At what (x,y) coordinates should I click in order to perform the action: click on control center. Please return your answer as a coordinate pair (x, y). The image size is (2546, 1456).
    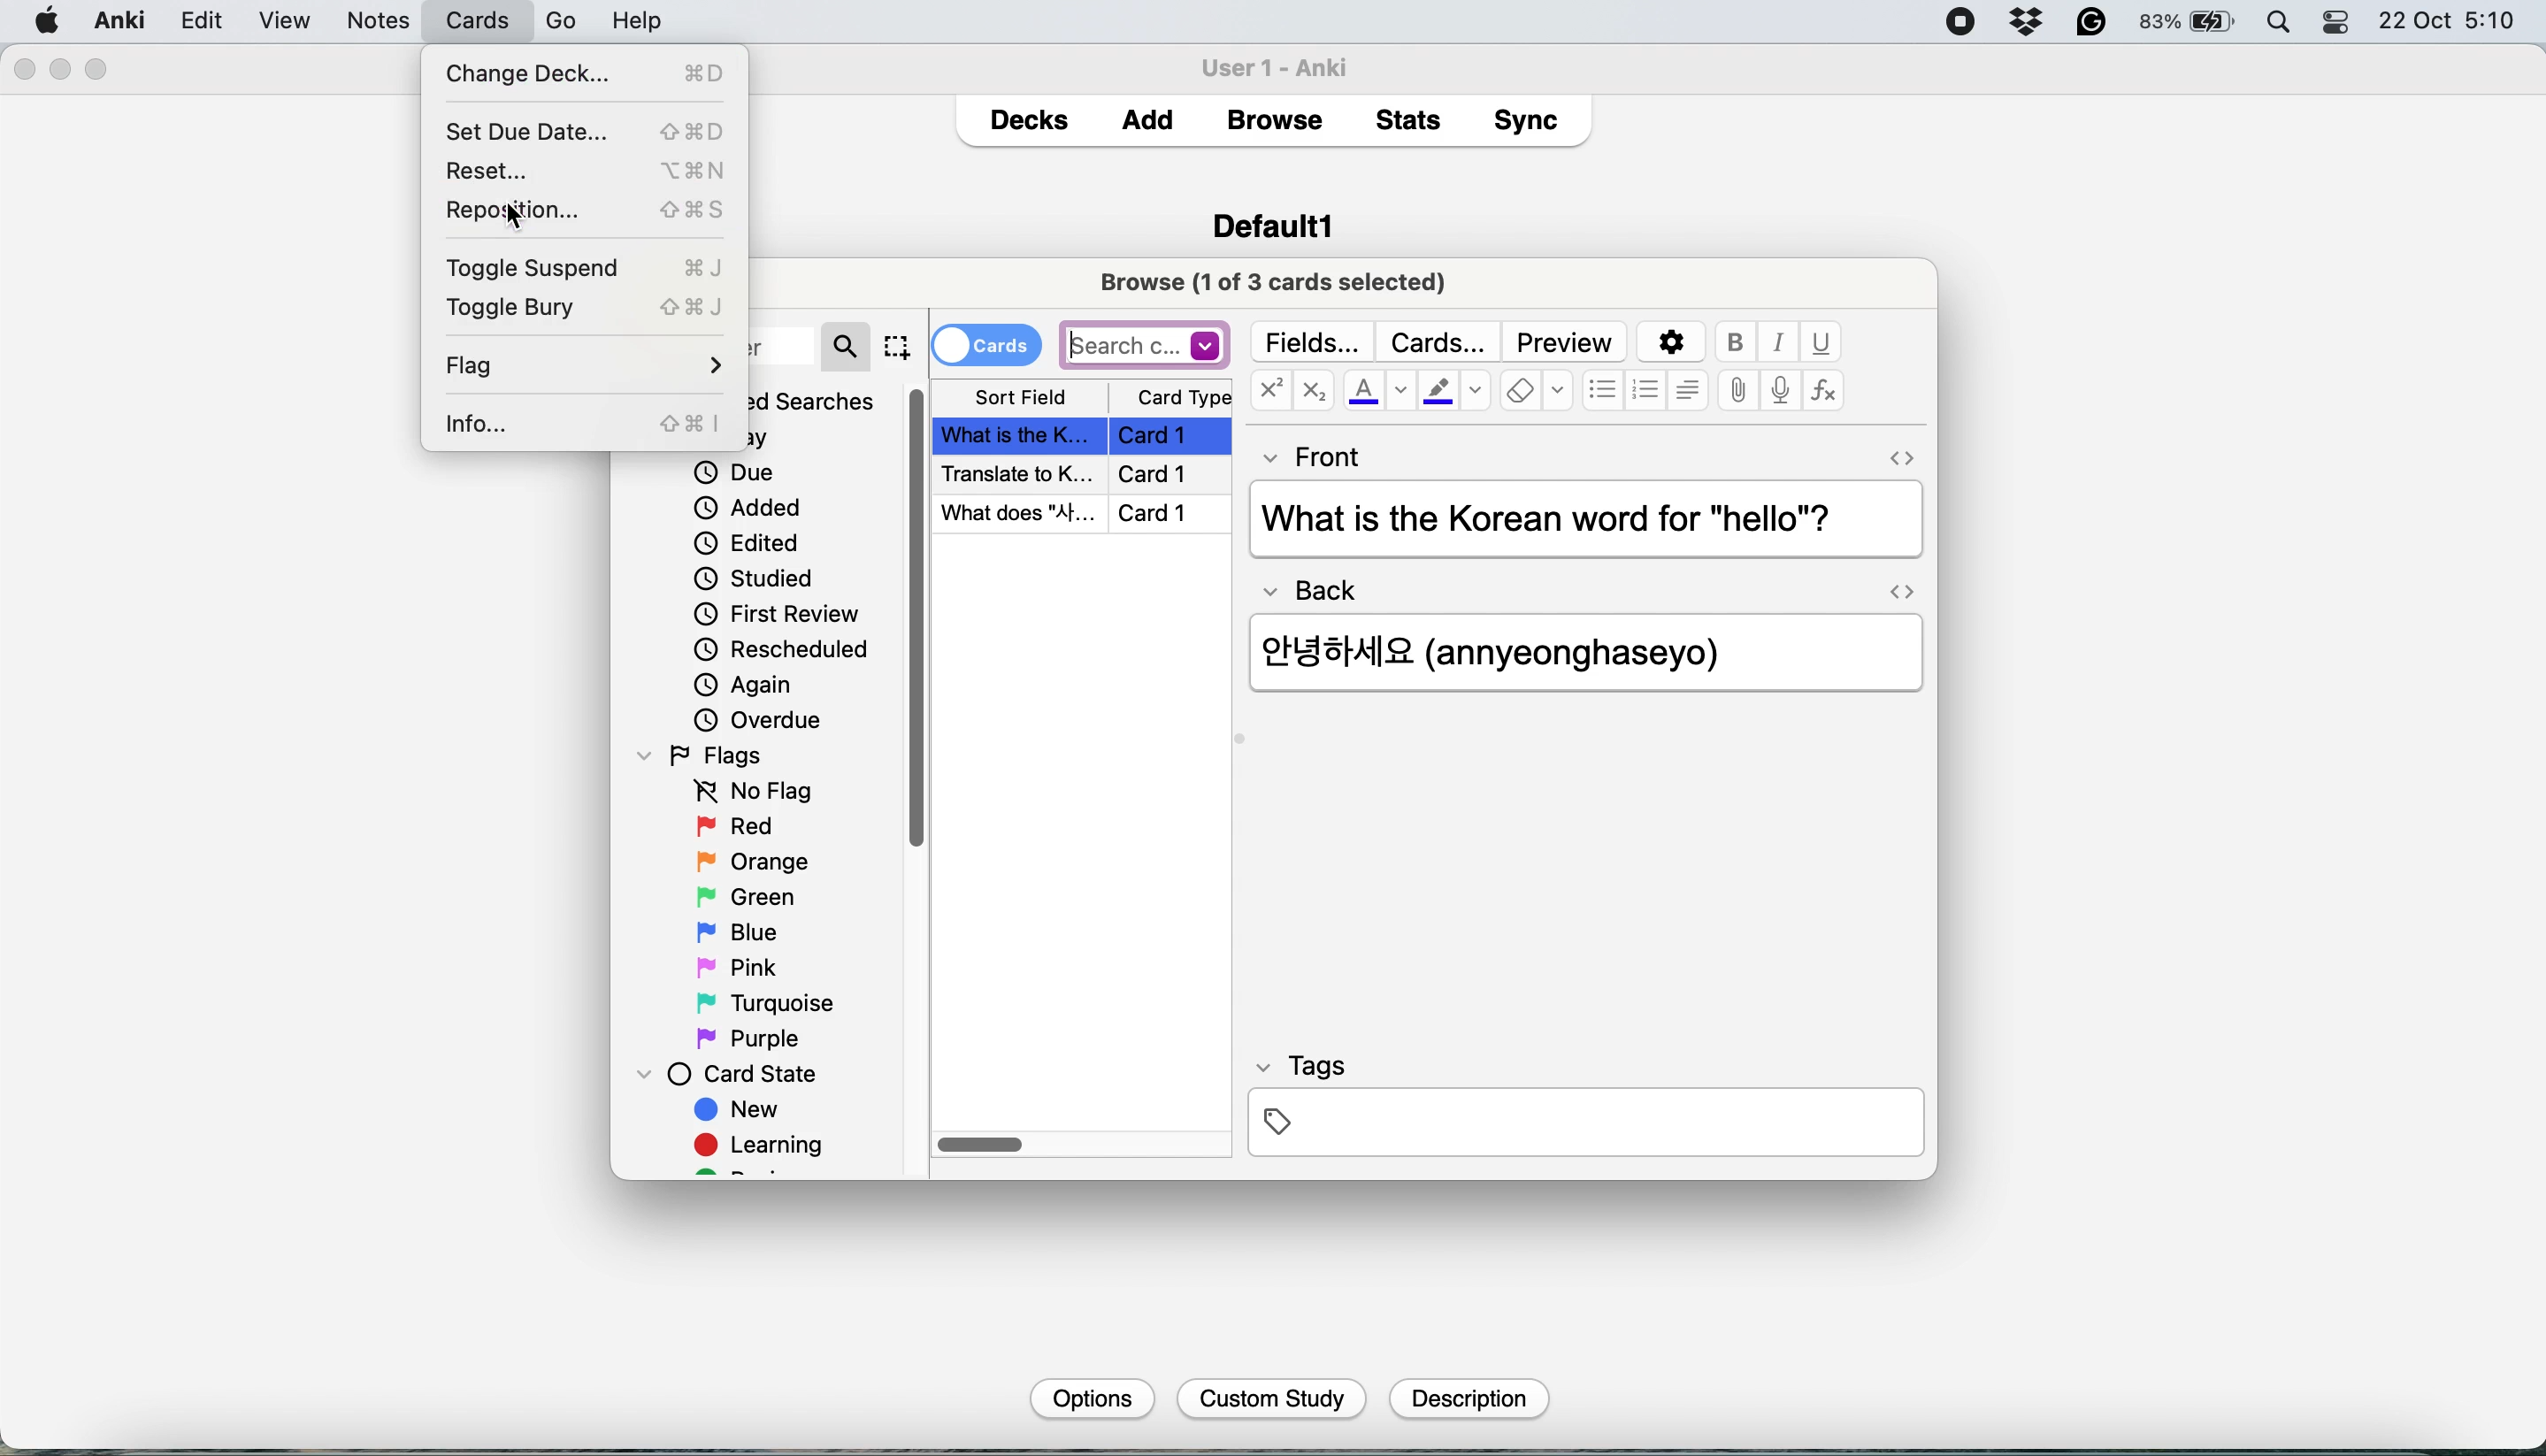
    Looking at the image, I should click on (2338, 23).